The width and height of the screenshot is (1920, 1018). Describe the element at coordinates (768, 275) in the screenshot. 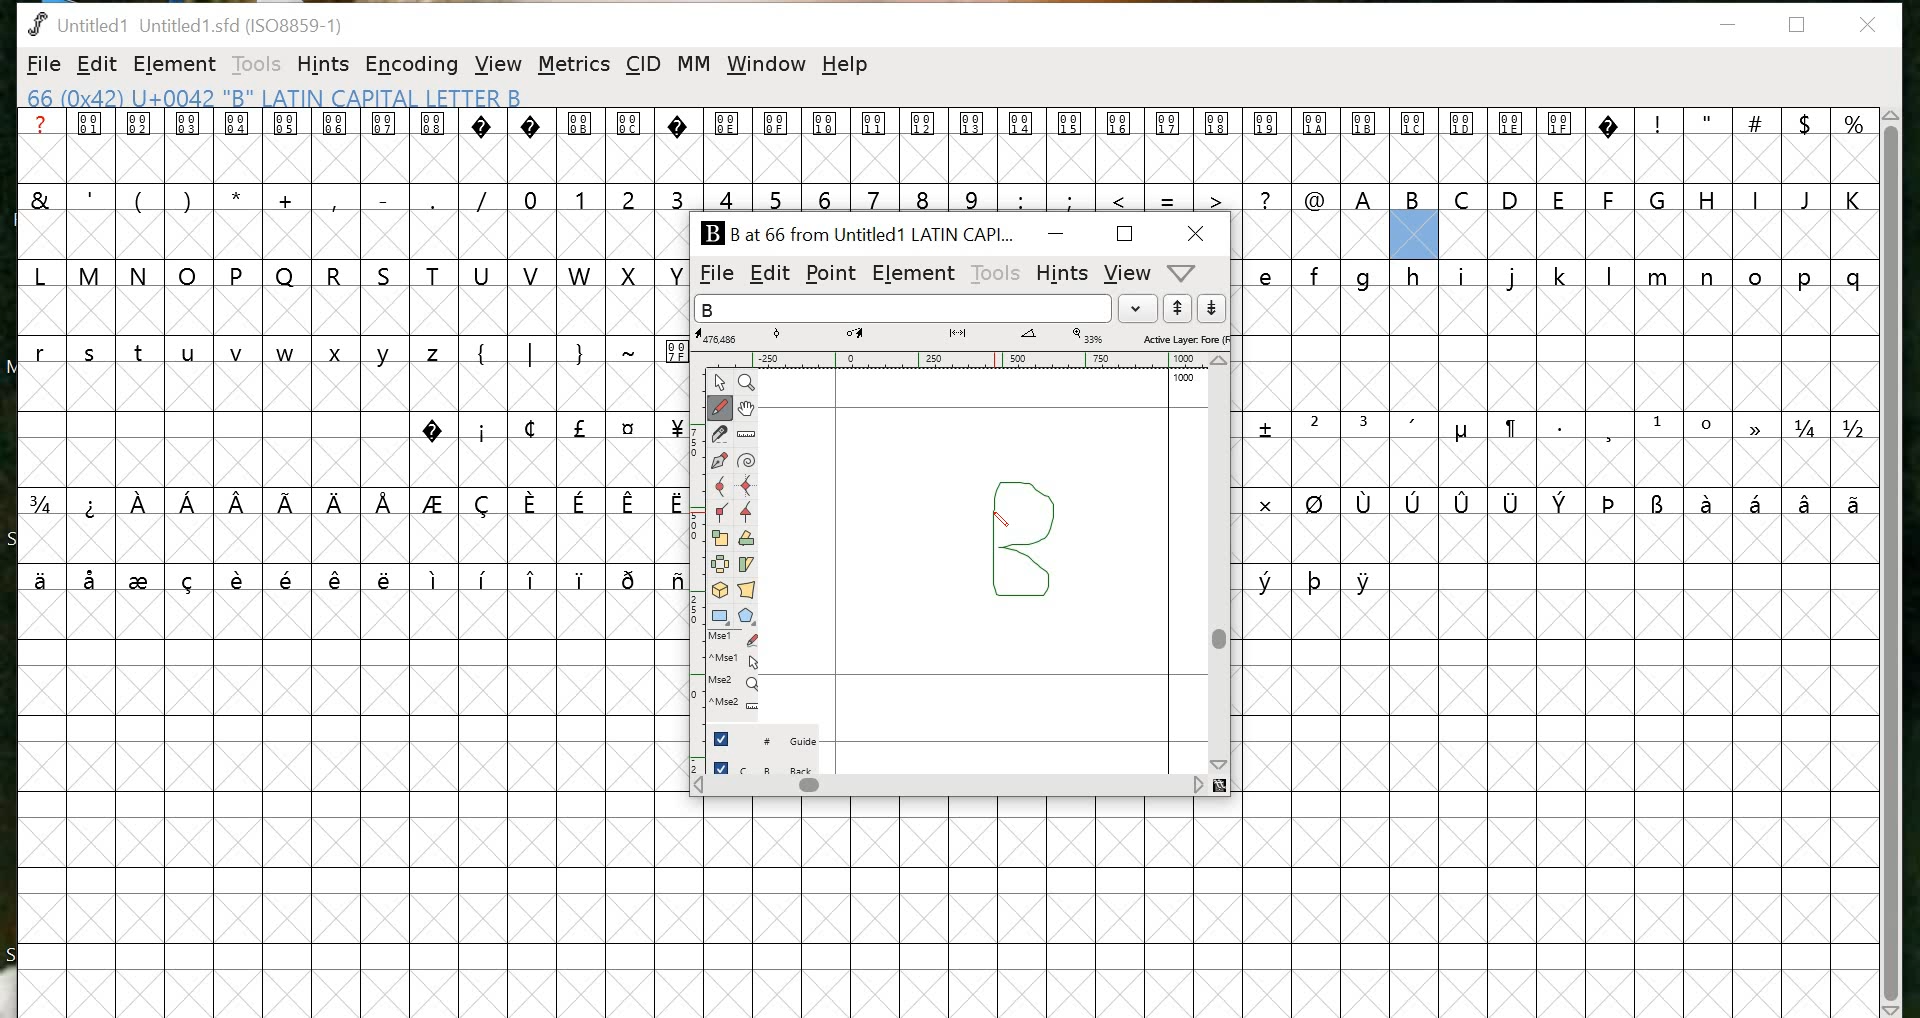

I see `EDIT` at that location.